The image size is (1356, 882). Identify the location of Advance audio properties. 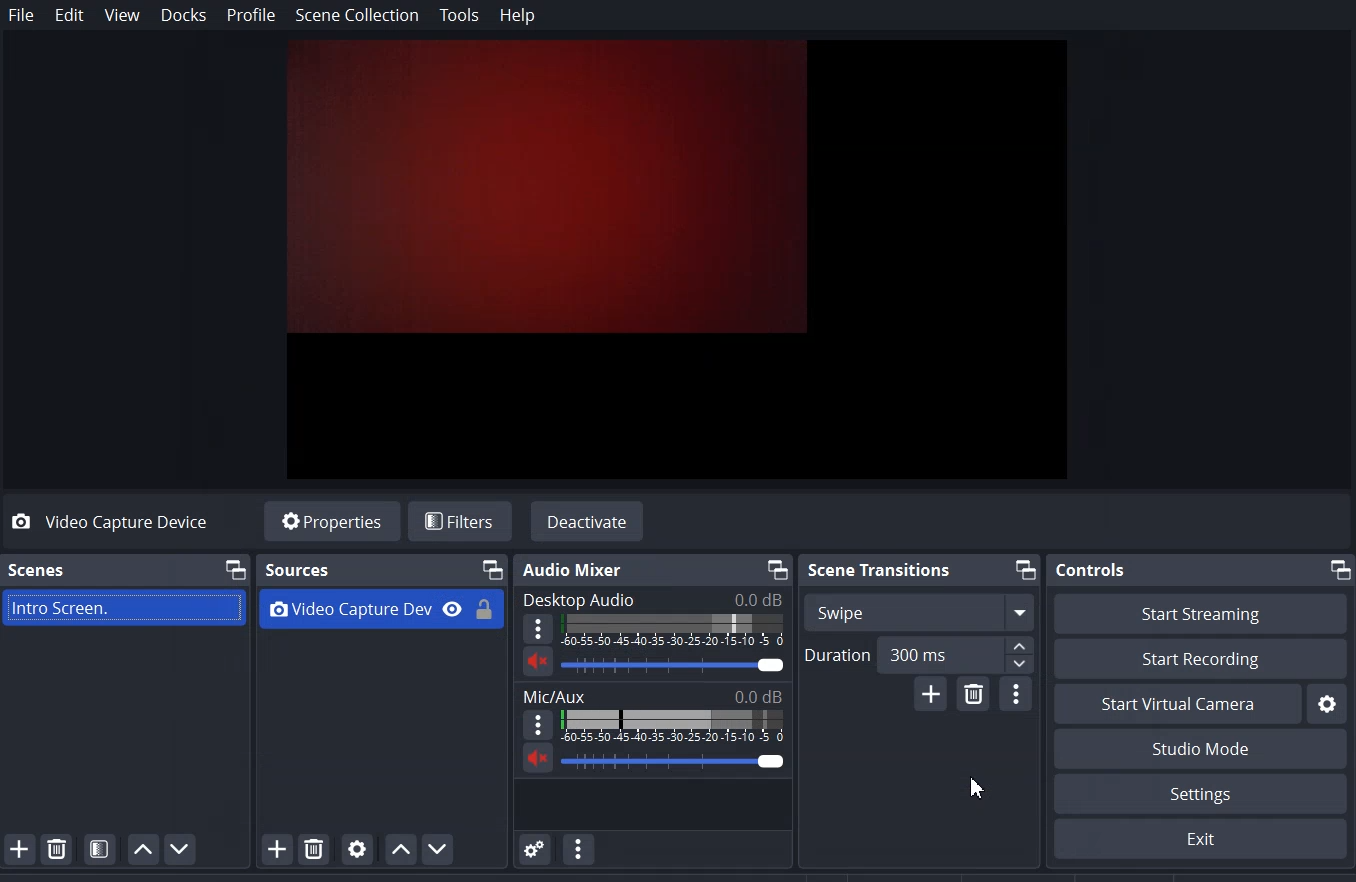
(536, 848).